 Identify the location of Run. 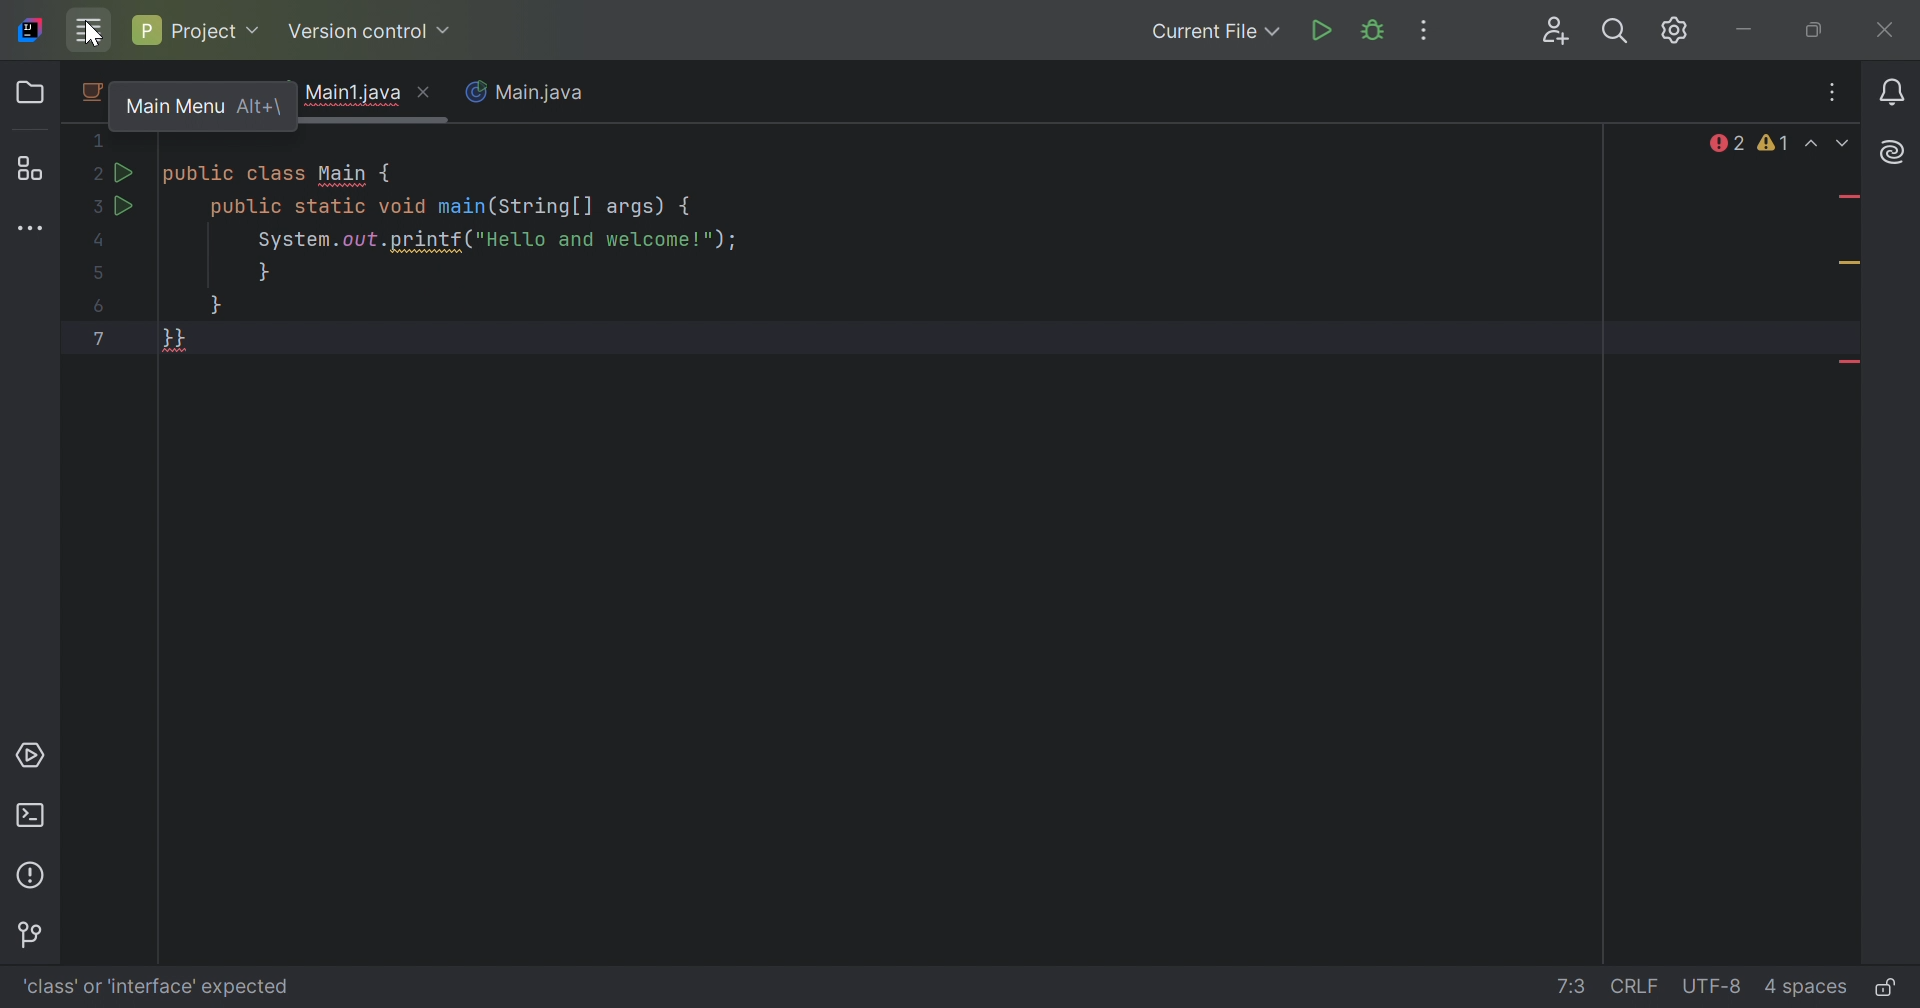
(130, 207).